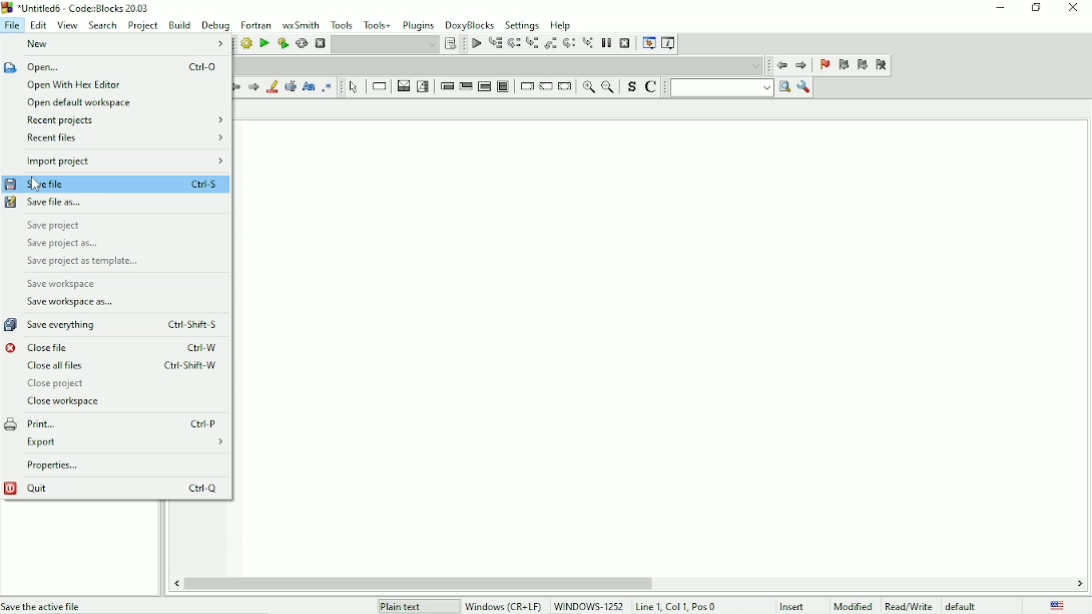 This screenshot has width=1092, height=614. What do you see at coordinates (552, 45) in the screenshot?
I see `Step out` at bounding box center [552, 45].